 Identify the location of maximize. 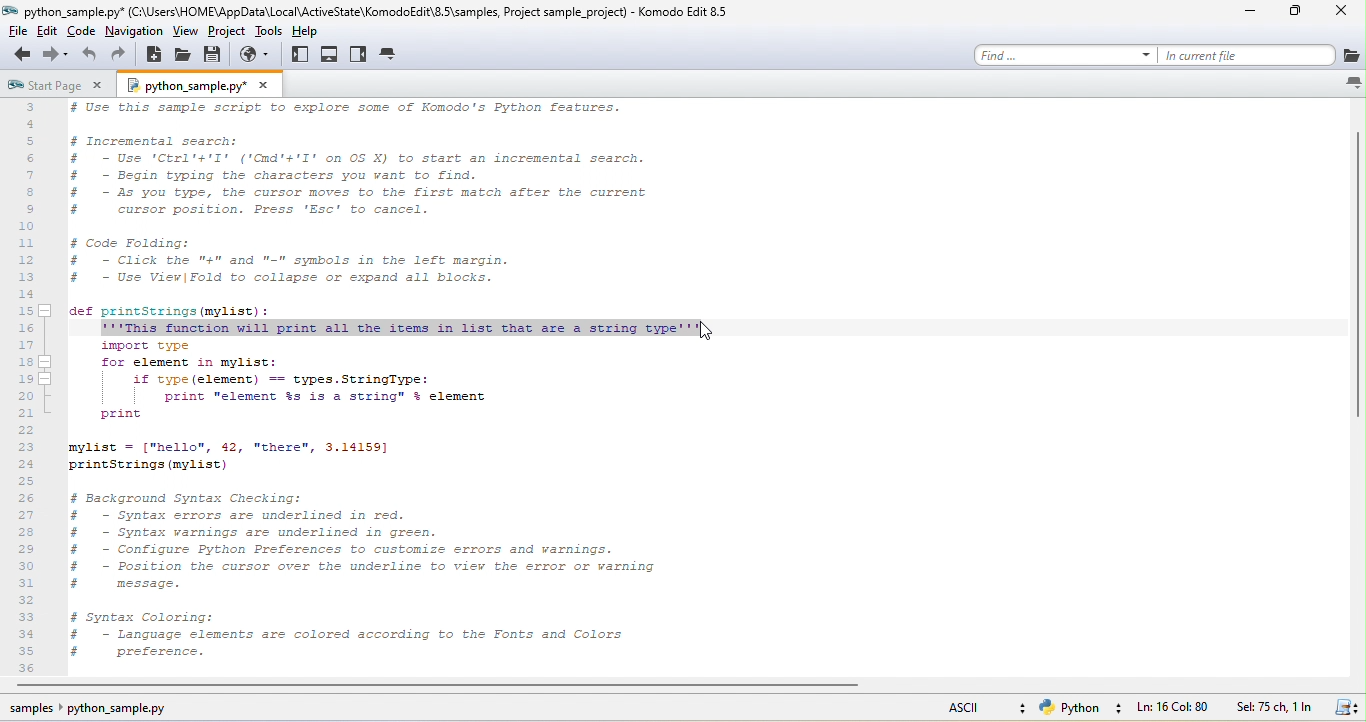
(1299, 15).